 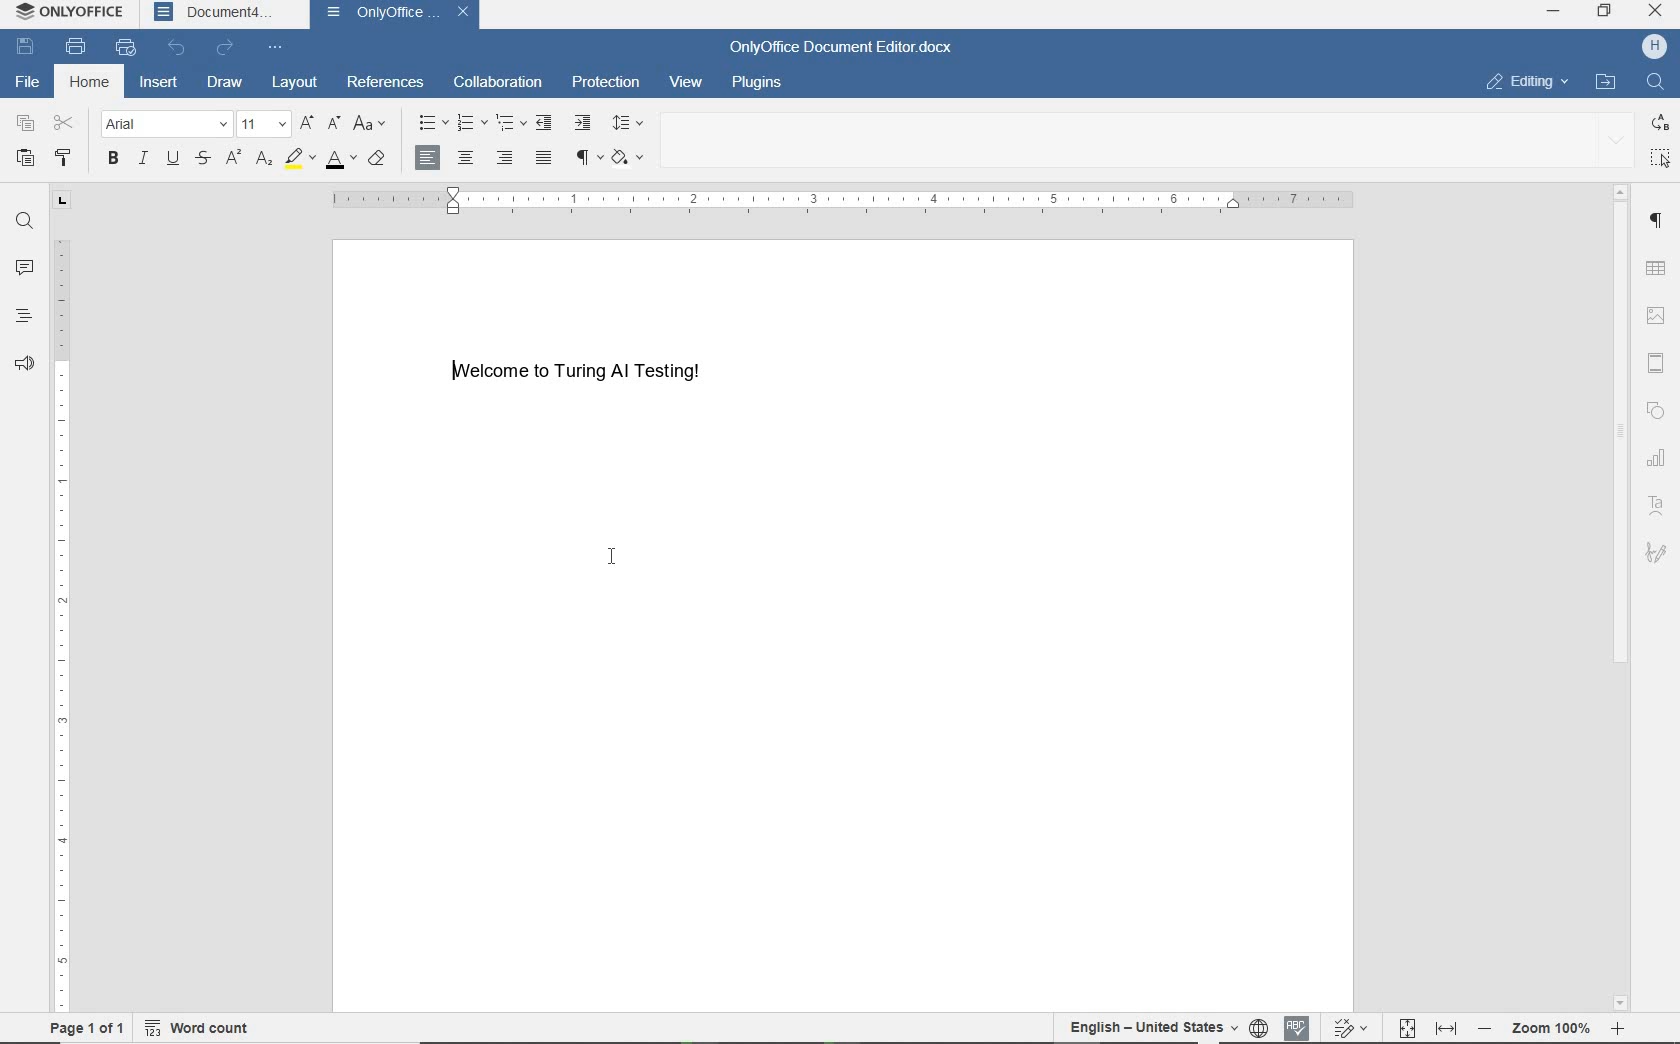 What do you see at coordinates (1150, 1029) in the screenshot?
I see `text language` at bounding box center [1150, 1029].